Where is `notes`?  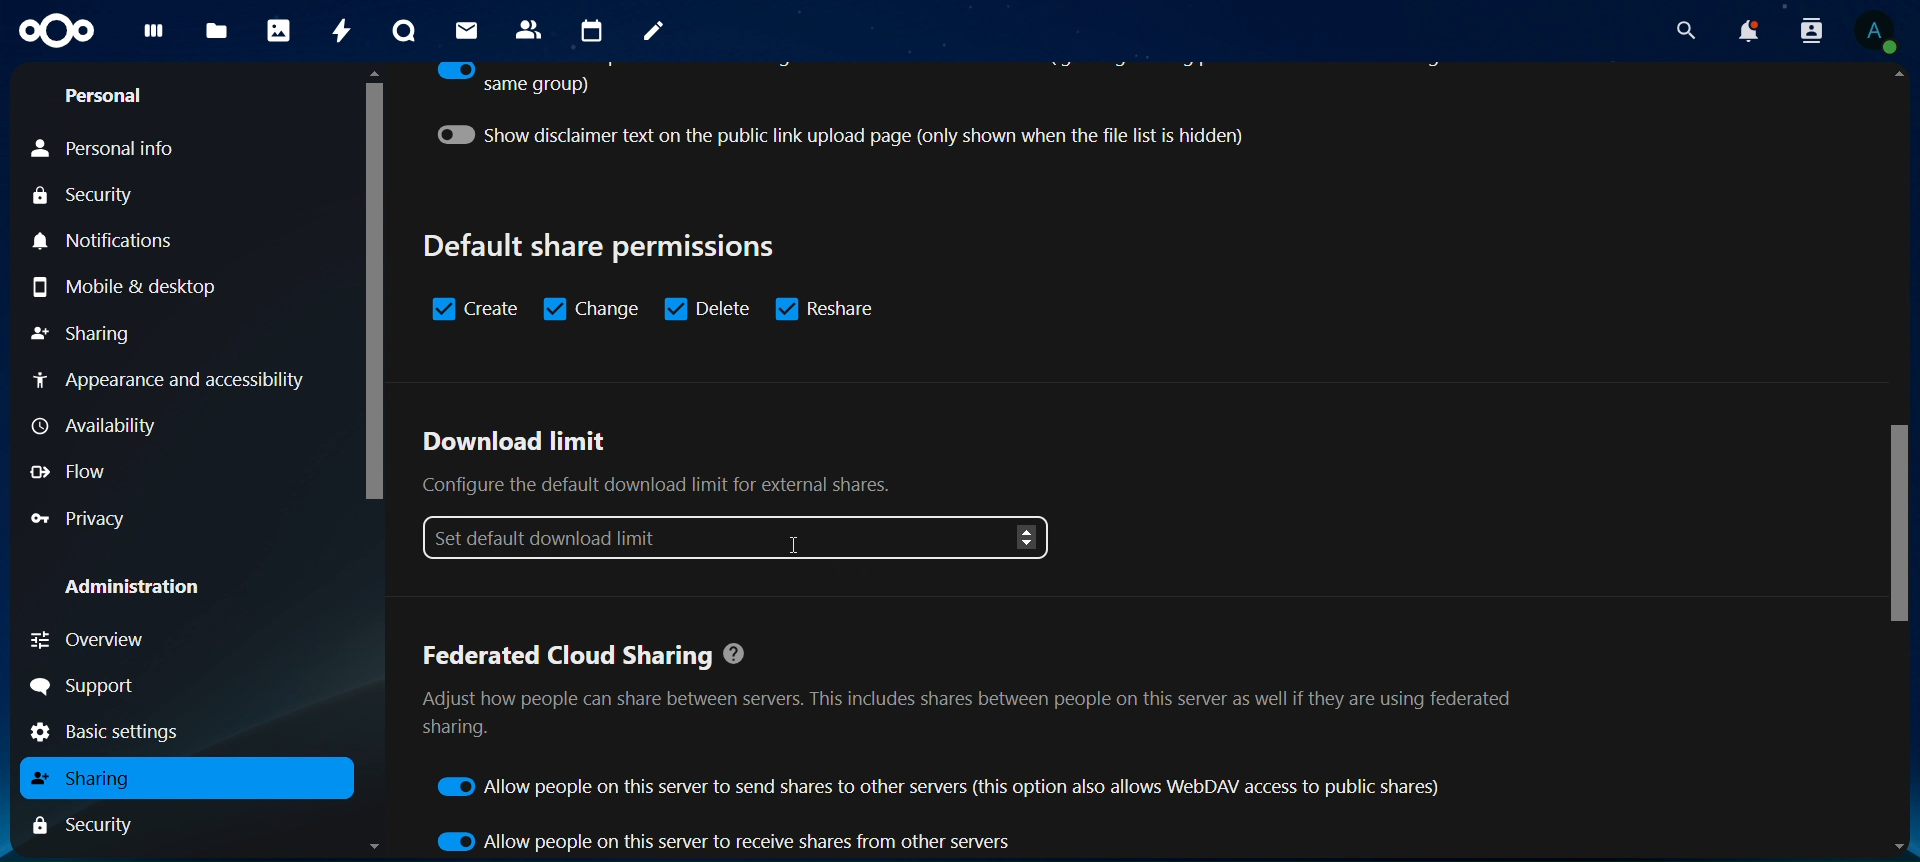 notes is located at coordinates (655, 34).